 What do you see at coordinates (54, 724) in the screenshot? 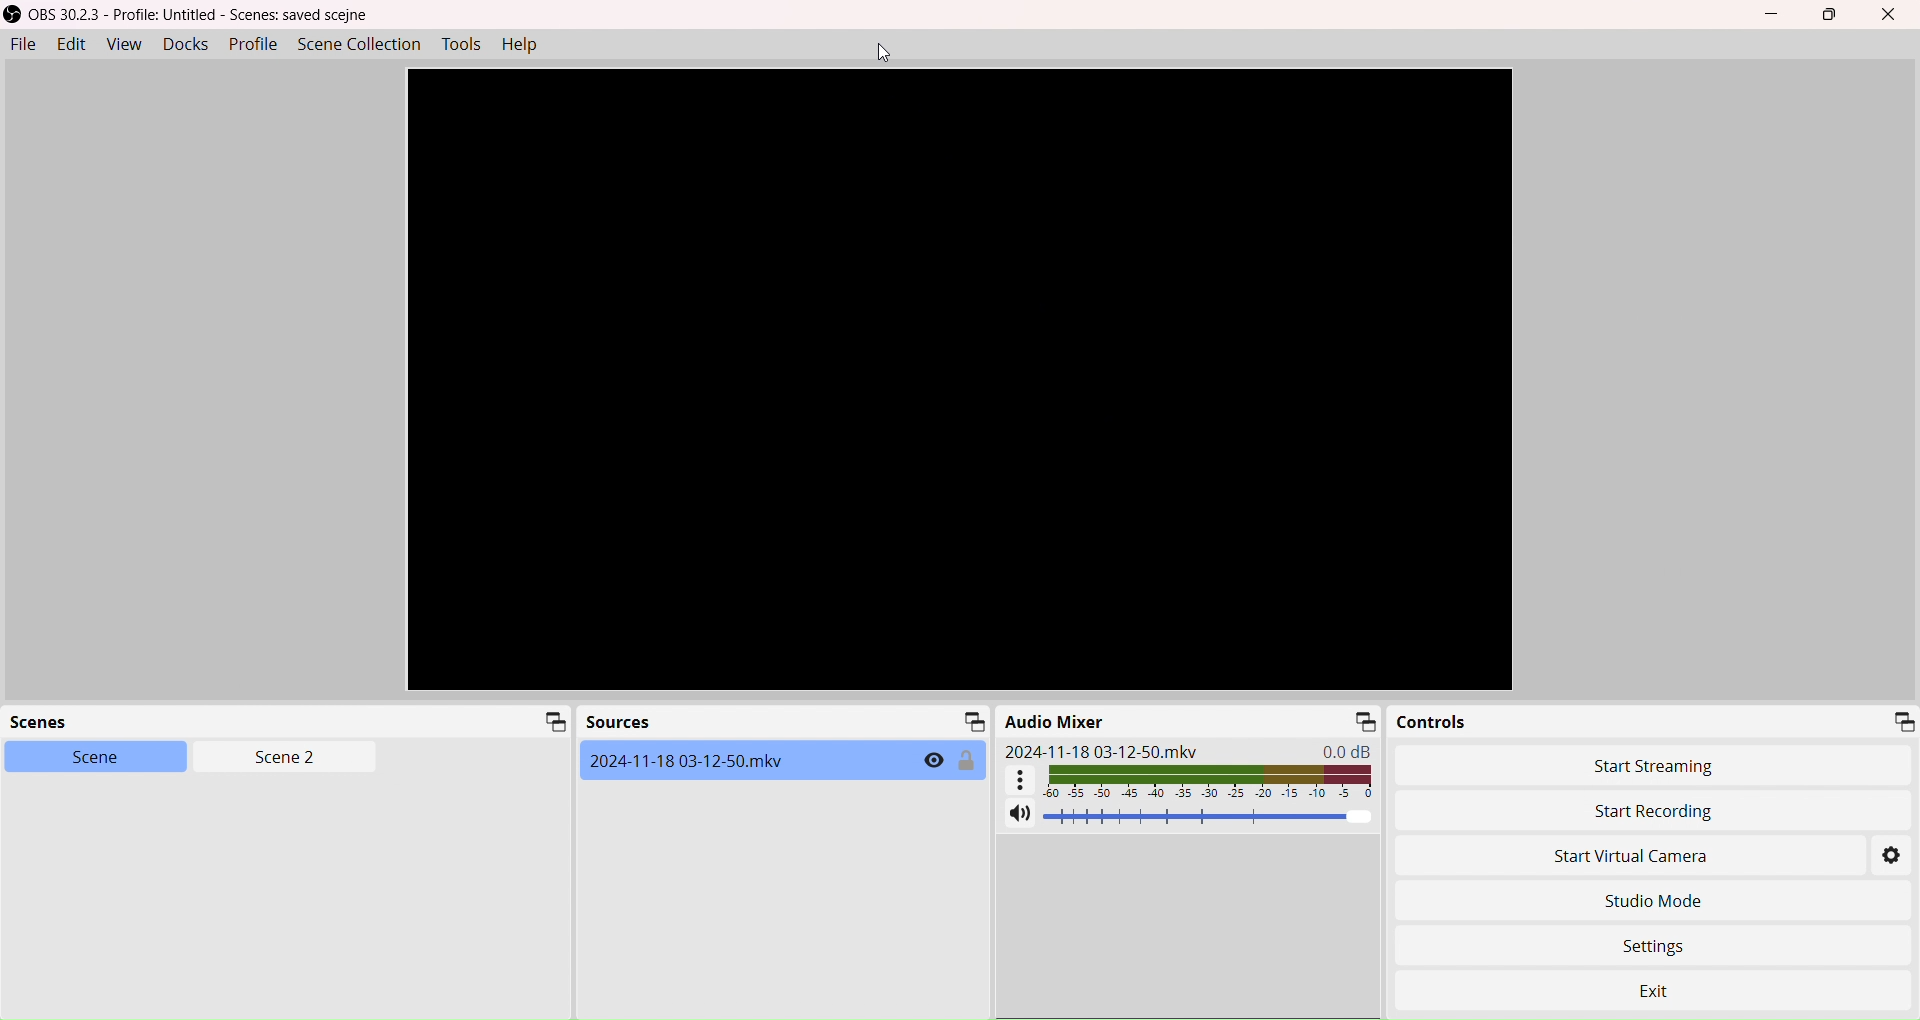
I see `Scenes` at bounding box center [54, 724].